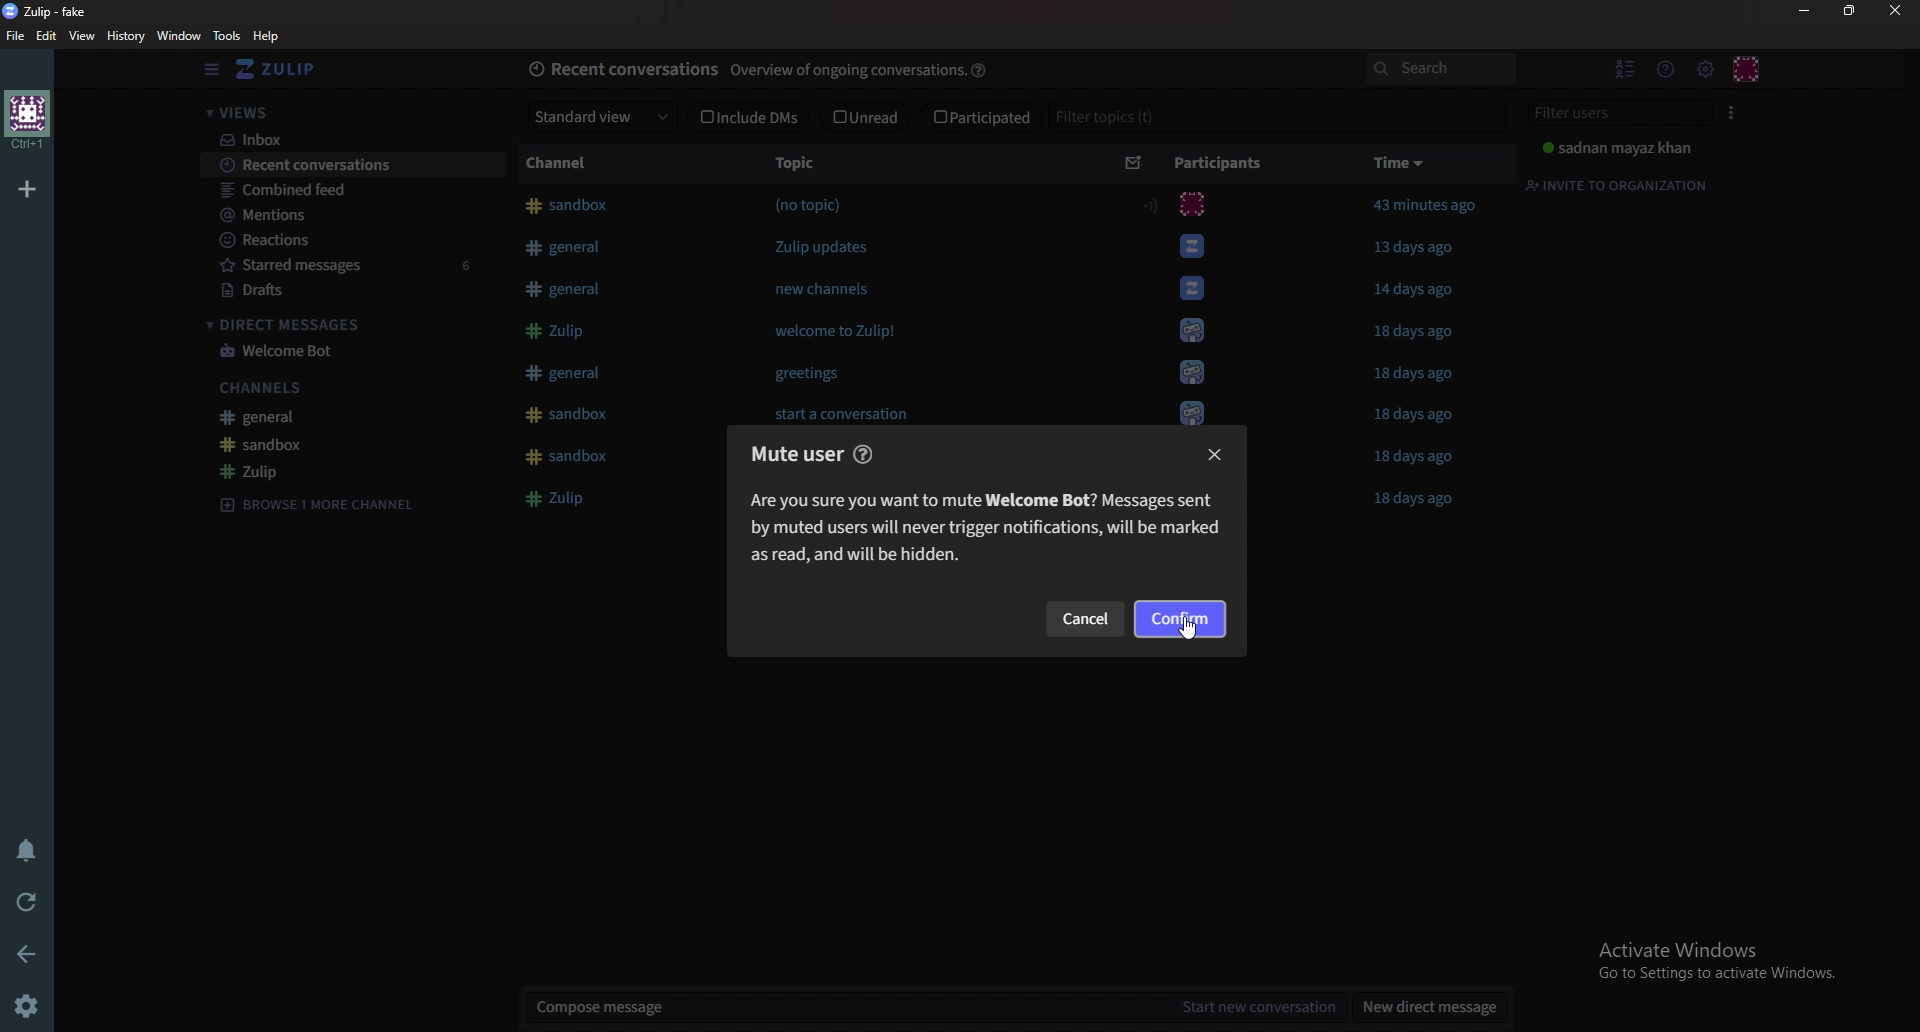 Image resolution: width=1920 pixels, height=1032 pixels. I want to click on icon, so click(1193, 375).